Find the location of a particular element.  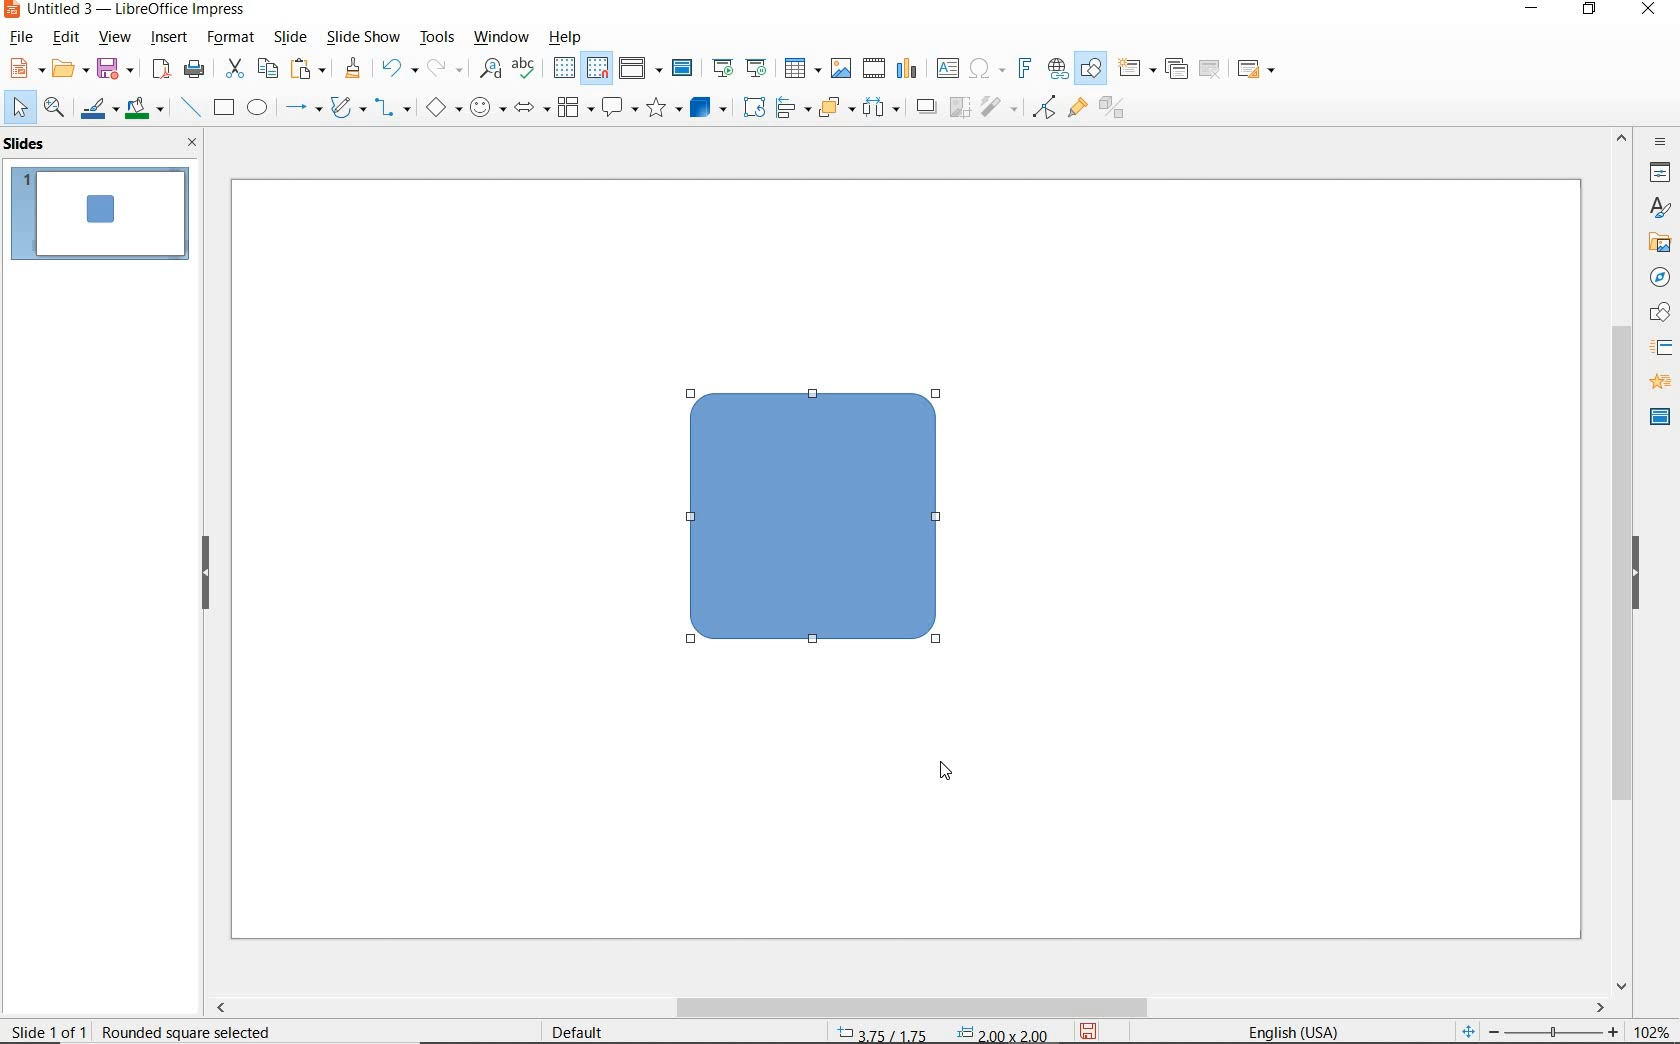

position and size is located at coordinates (936, 1030).